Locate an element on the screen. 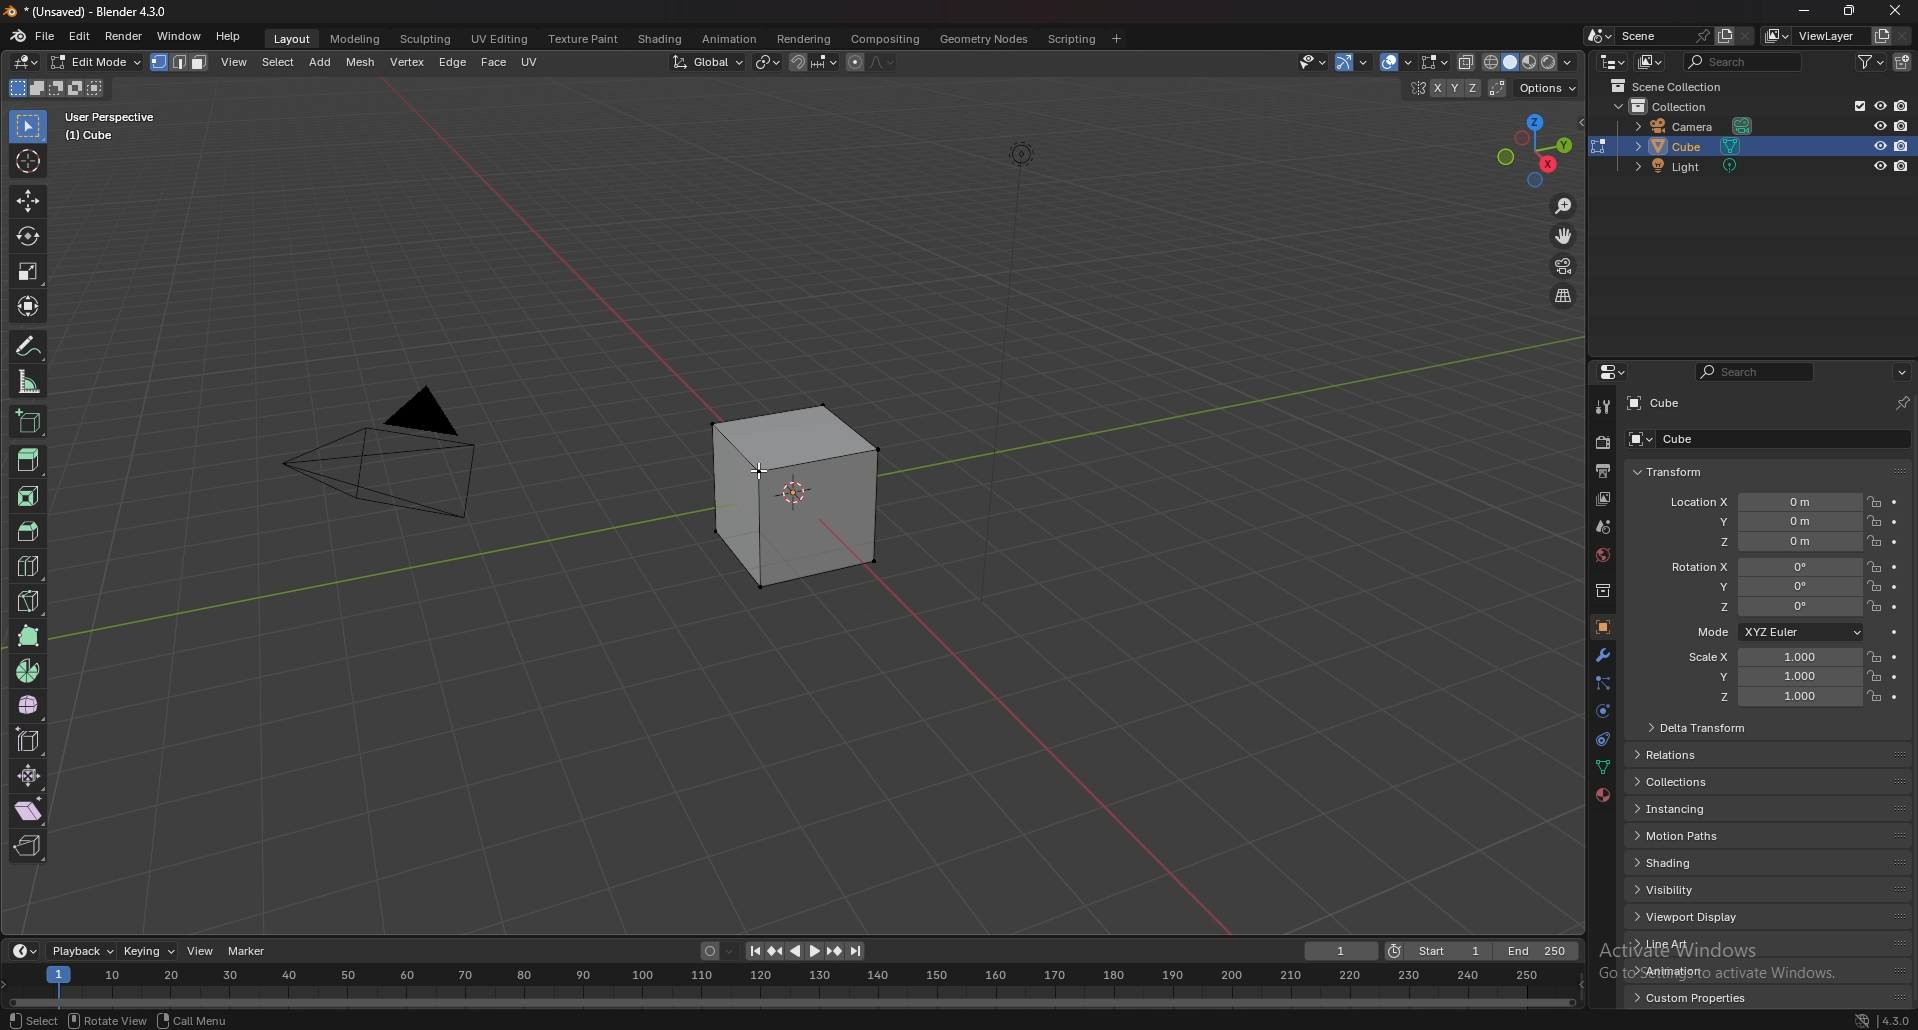 This screenshot has height=1030, width=1918. knife is located at coordinates (29, 602).